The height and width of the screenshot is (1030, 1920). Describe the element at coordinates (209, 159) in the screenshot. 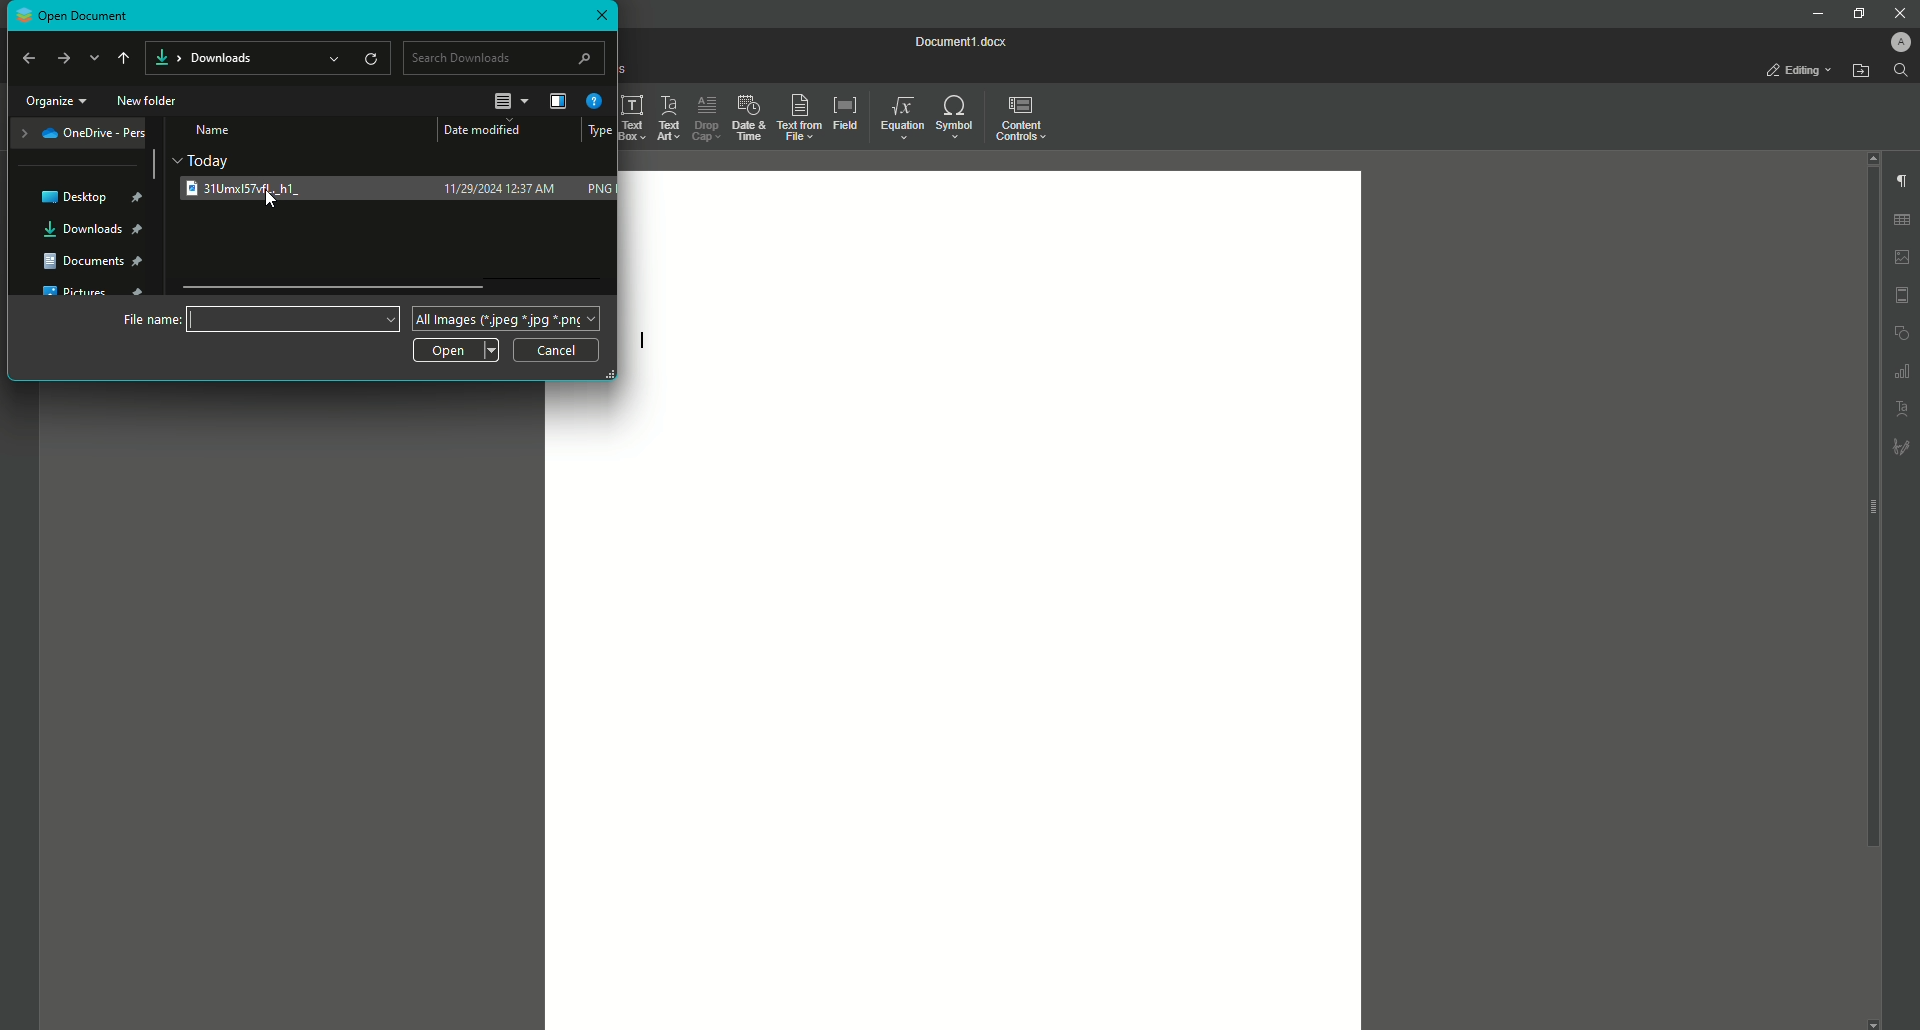

I see `Today` at that location.